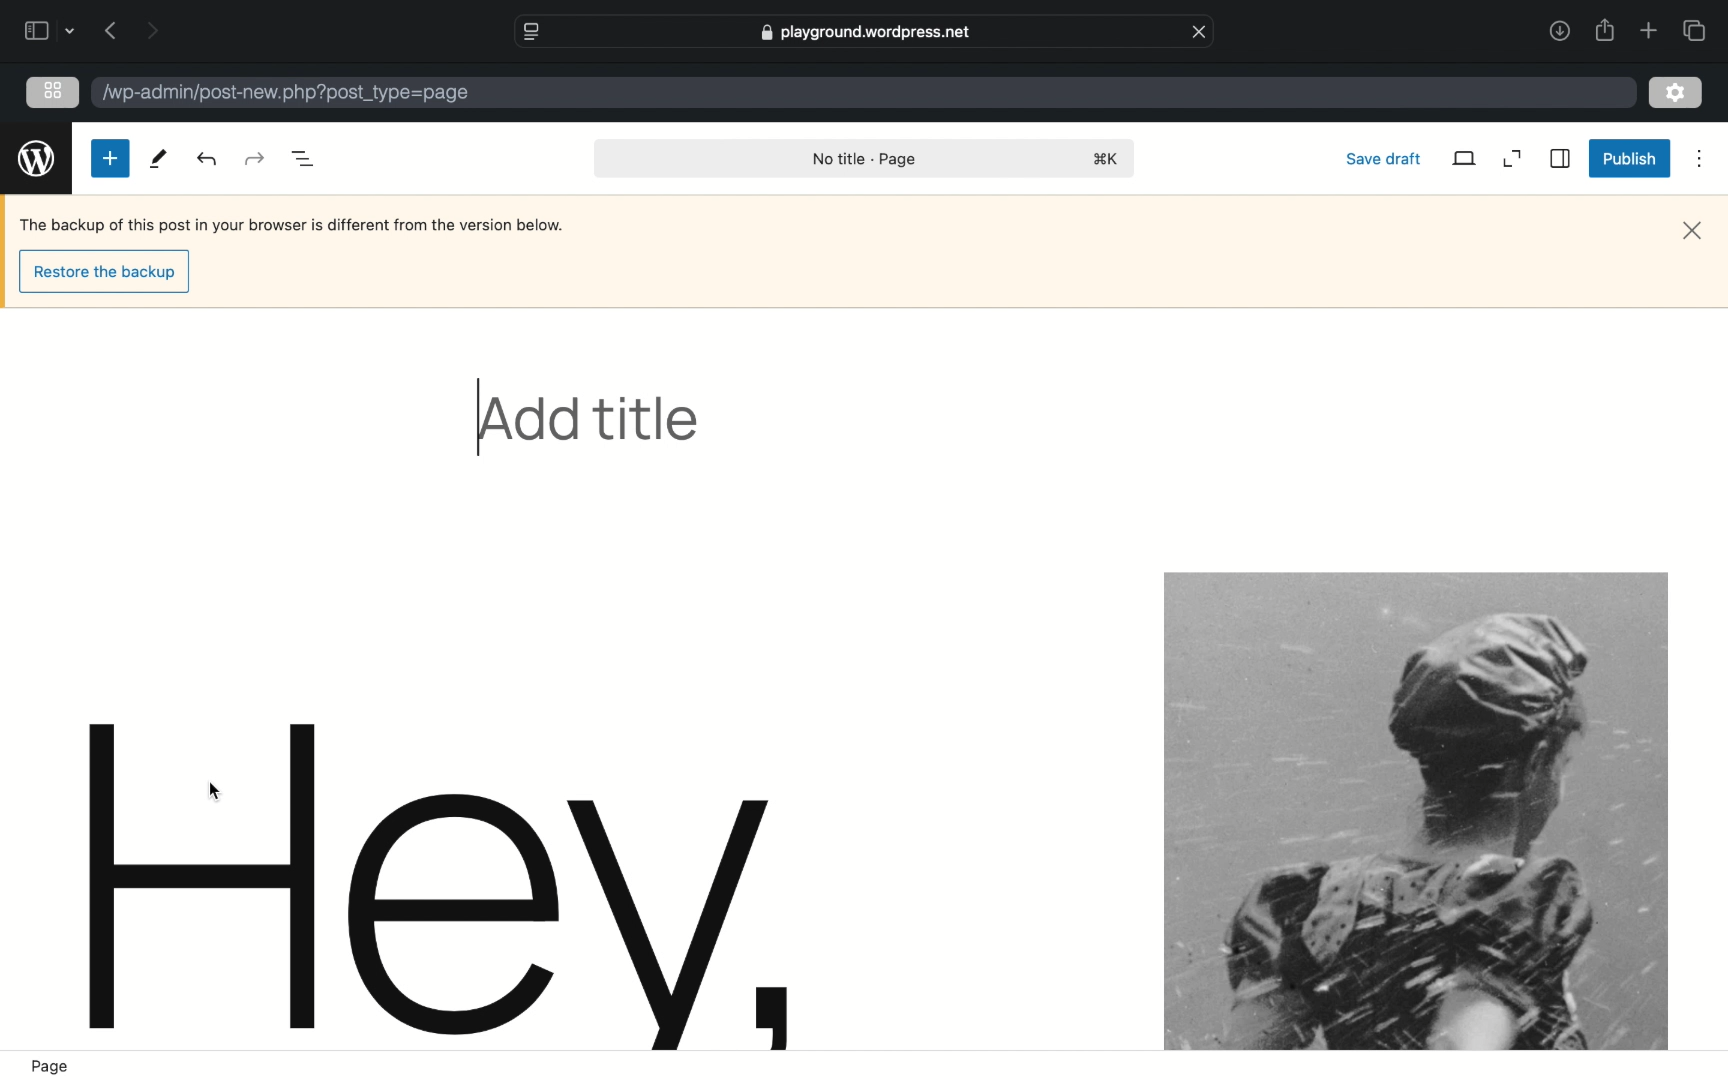  I want to click on shortcut, so click(1104, 158).